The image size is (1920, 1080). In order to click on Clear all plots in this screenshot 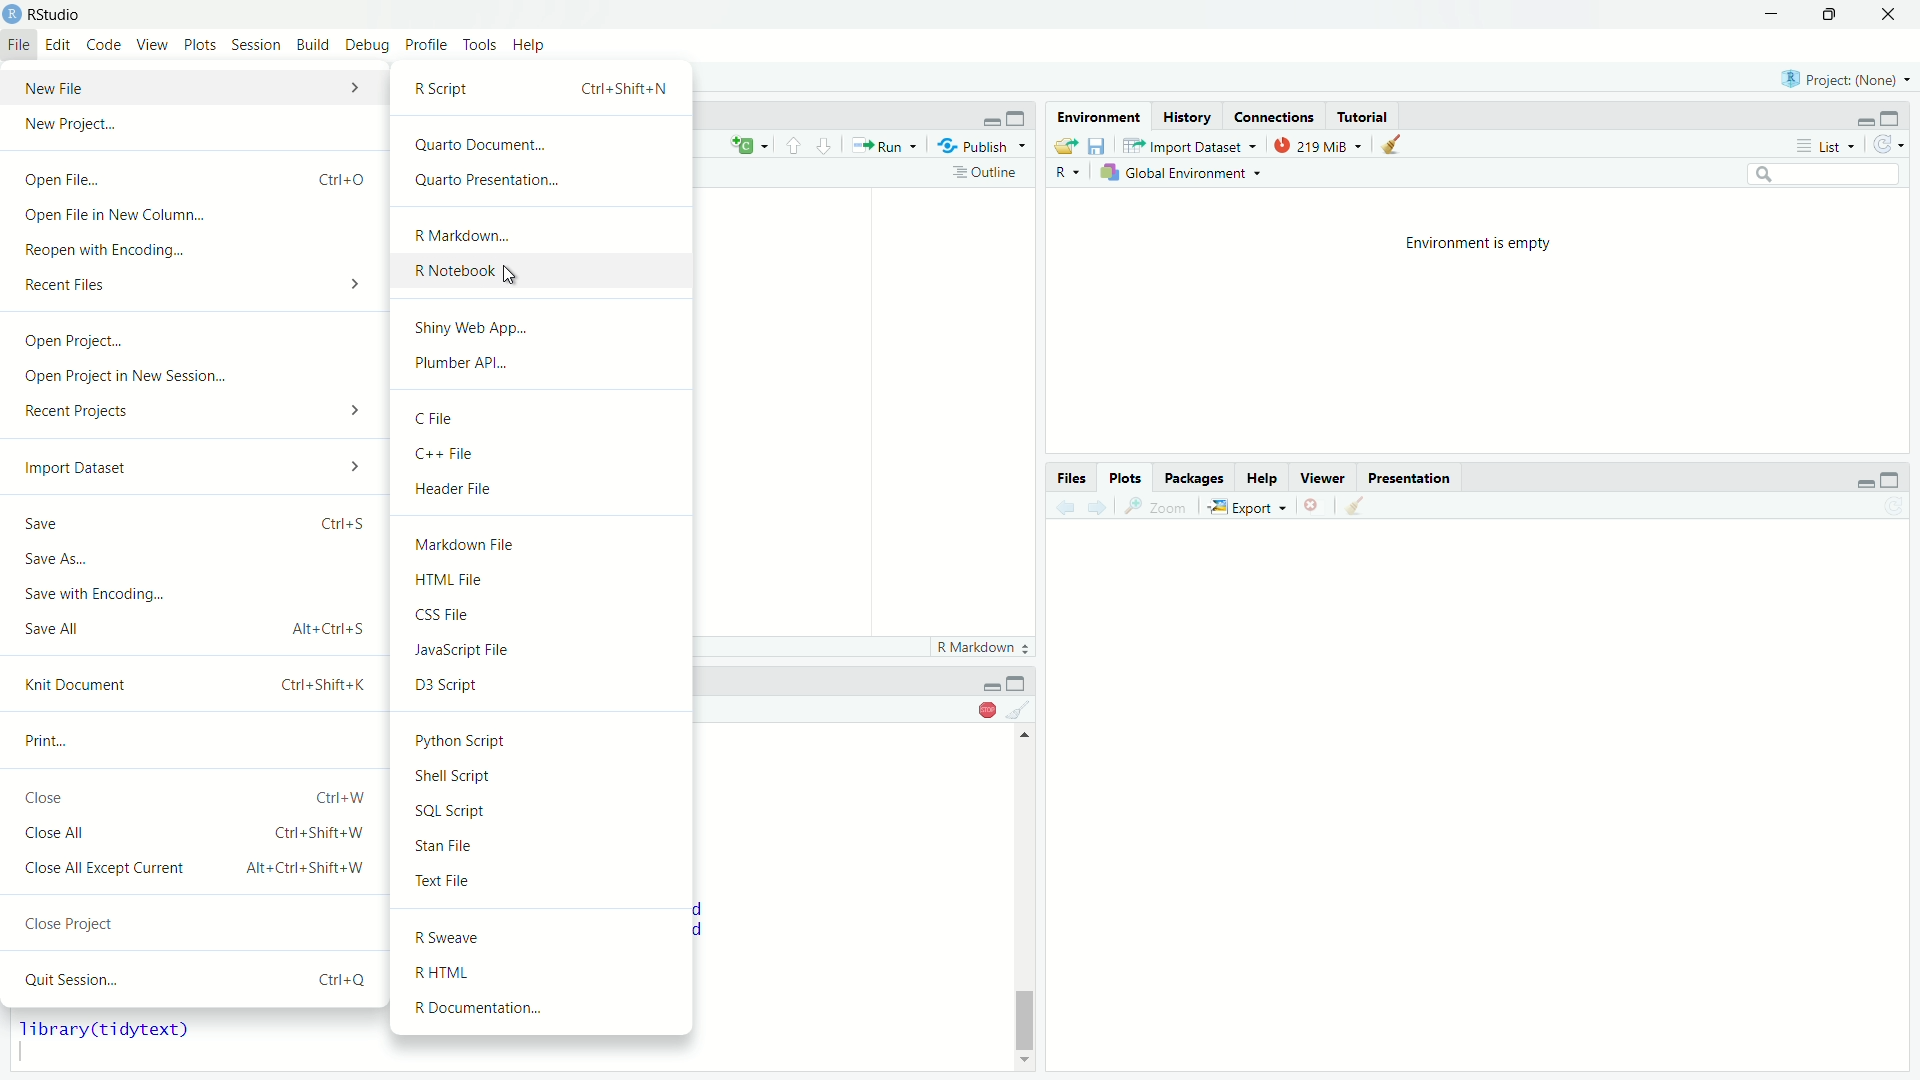, I will do `click(1363, 506)`.